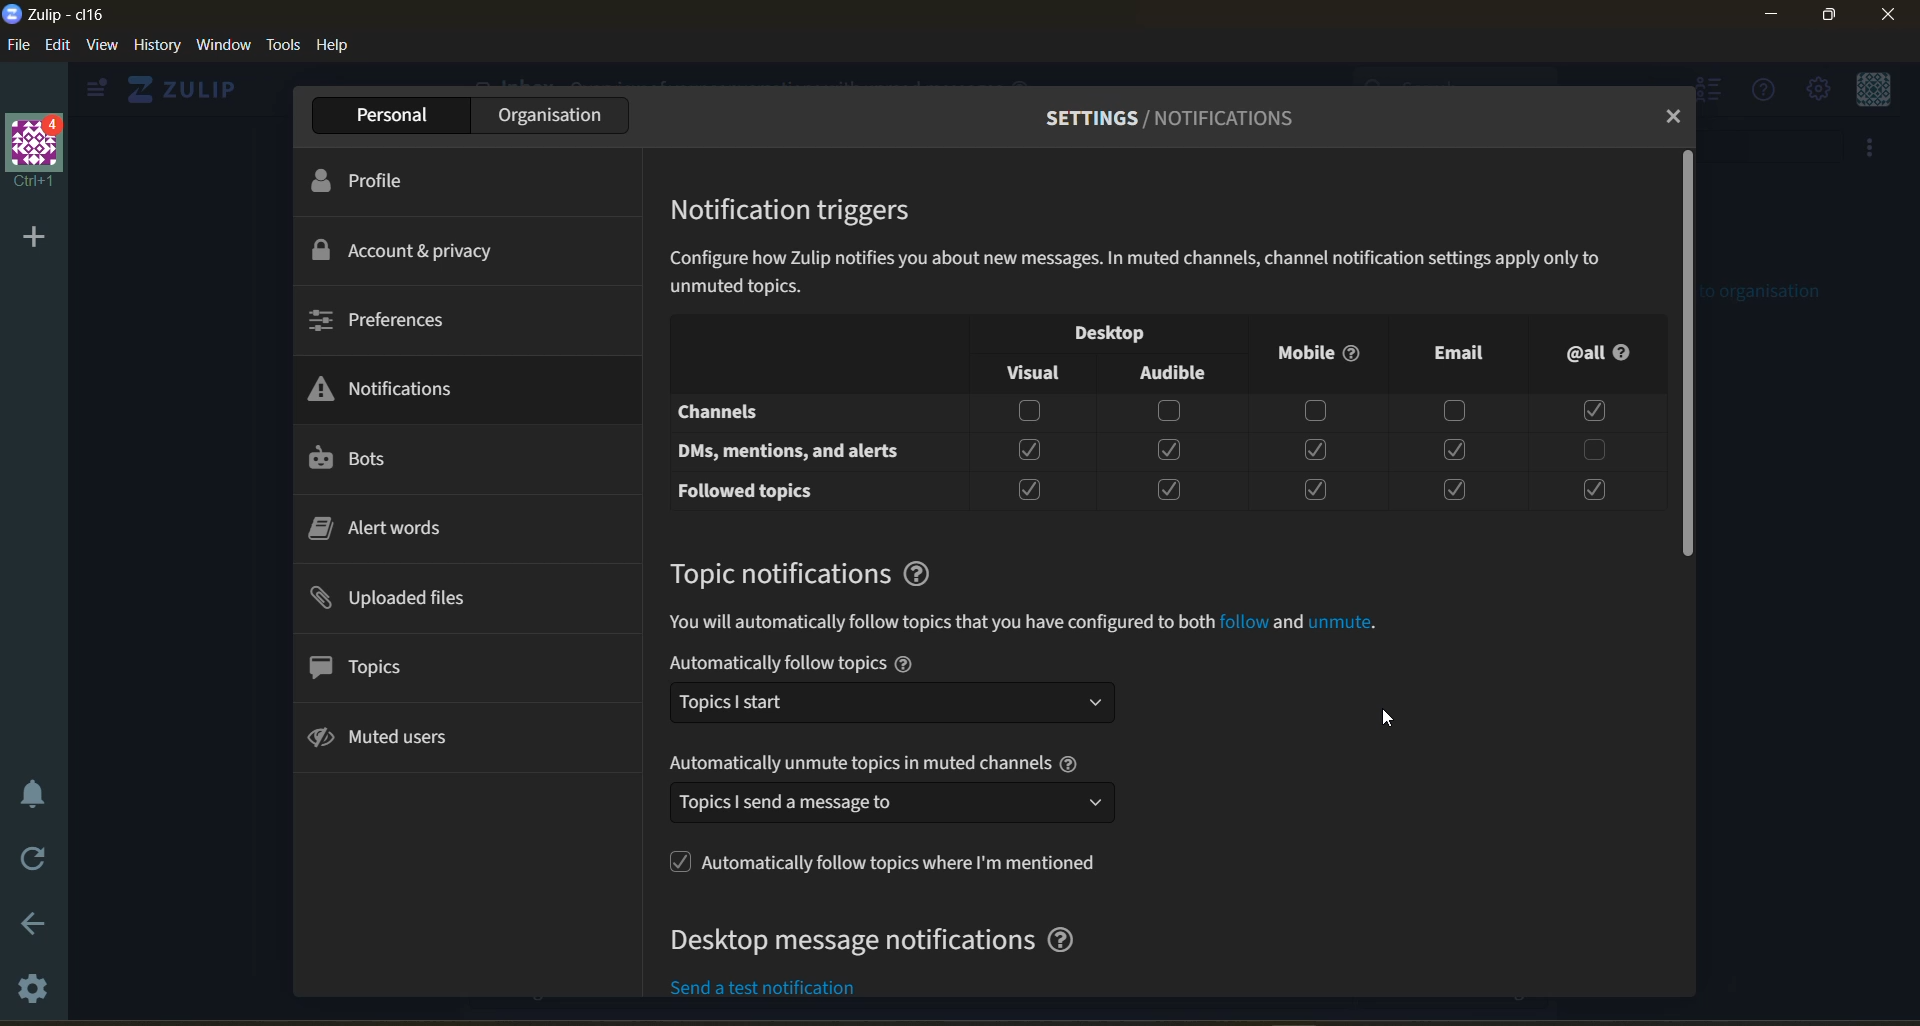  I want to click on notification visibility checkbox, so click(1121, 332).